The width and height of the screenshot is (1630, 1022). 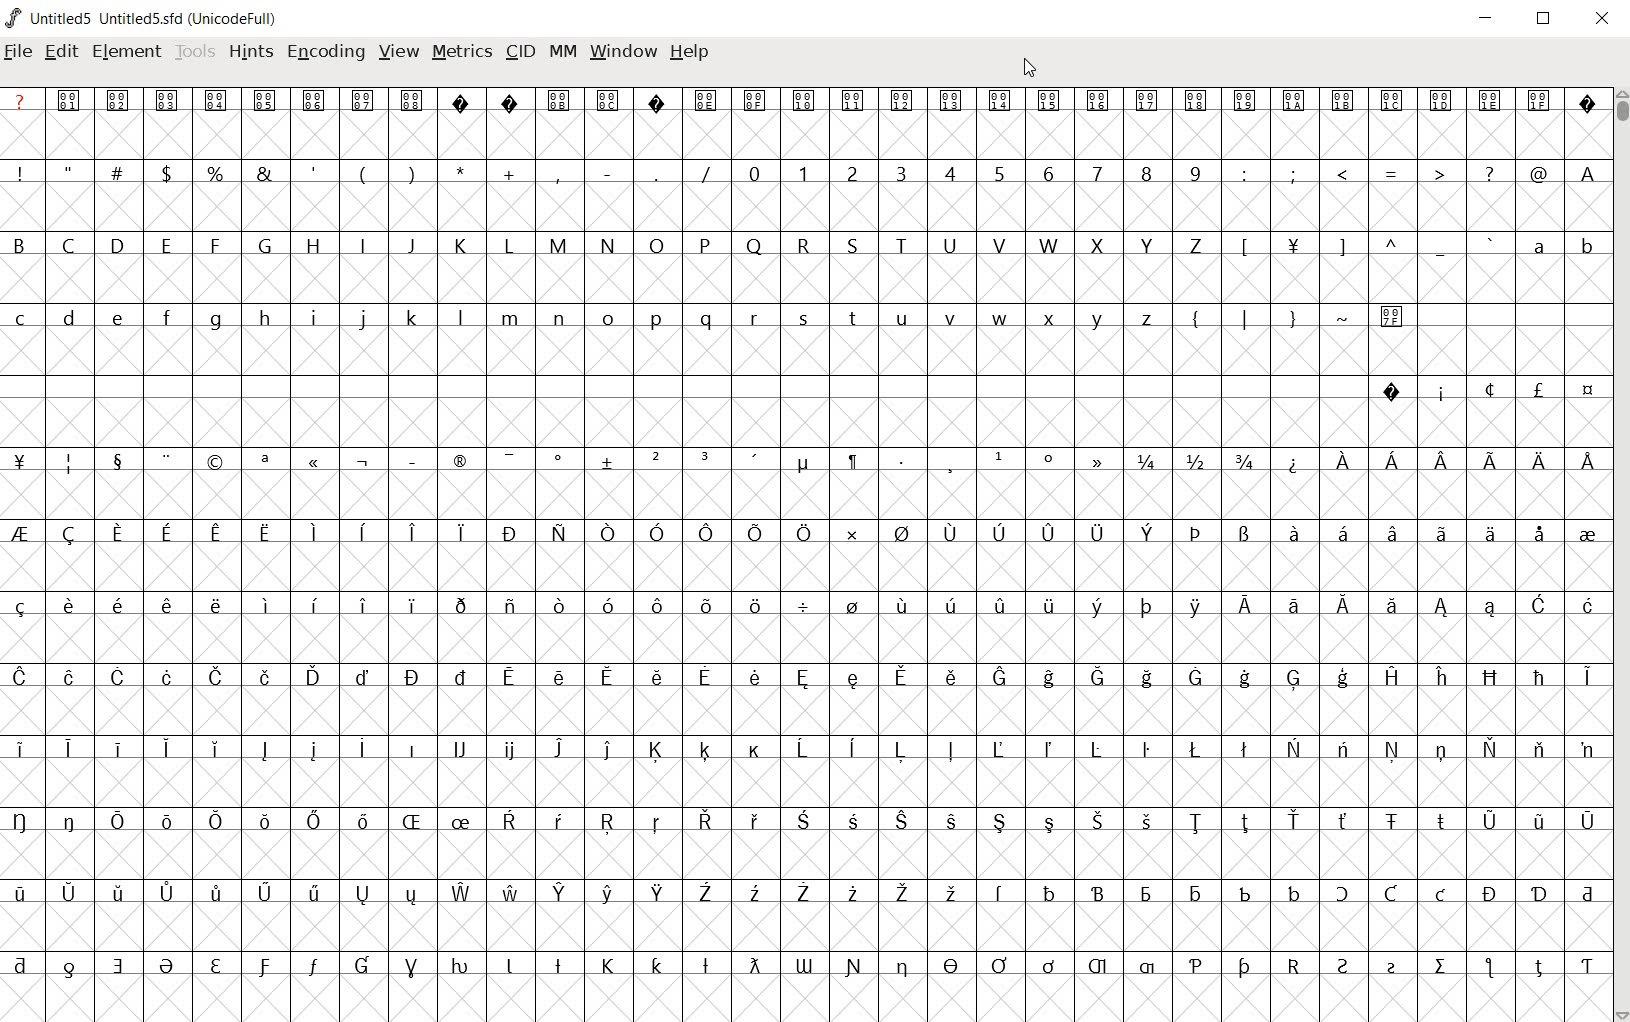 I want to click on Symbol, so click(x=1051, y=102).